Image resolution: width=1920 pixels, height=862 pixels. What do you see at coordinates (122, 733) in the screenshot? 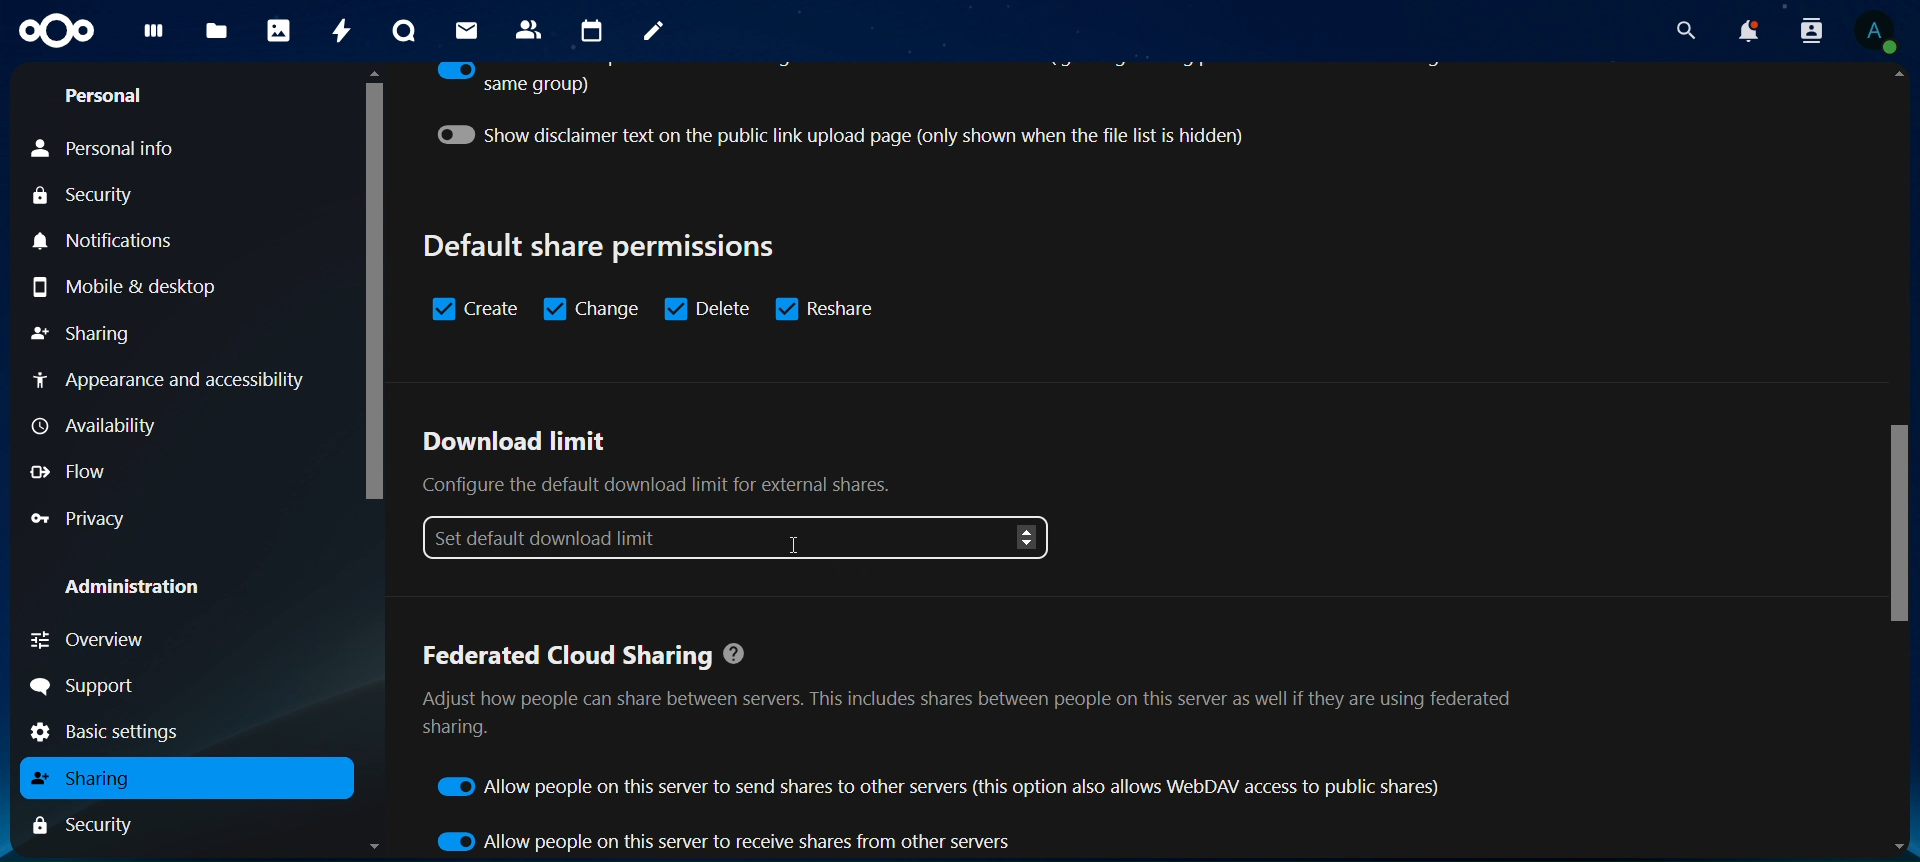
I see `basic settings` at bounding box center [122, 733].